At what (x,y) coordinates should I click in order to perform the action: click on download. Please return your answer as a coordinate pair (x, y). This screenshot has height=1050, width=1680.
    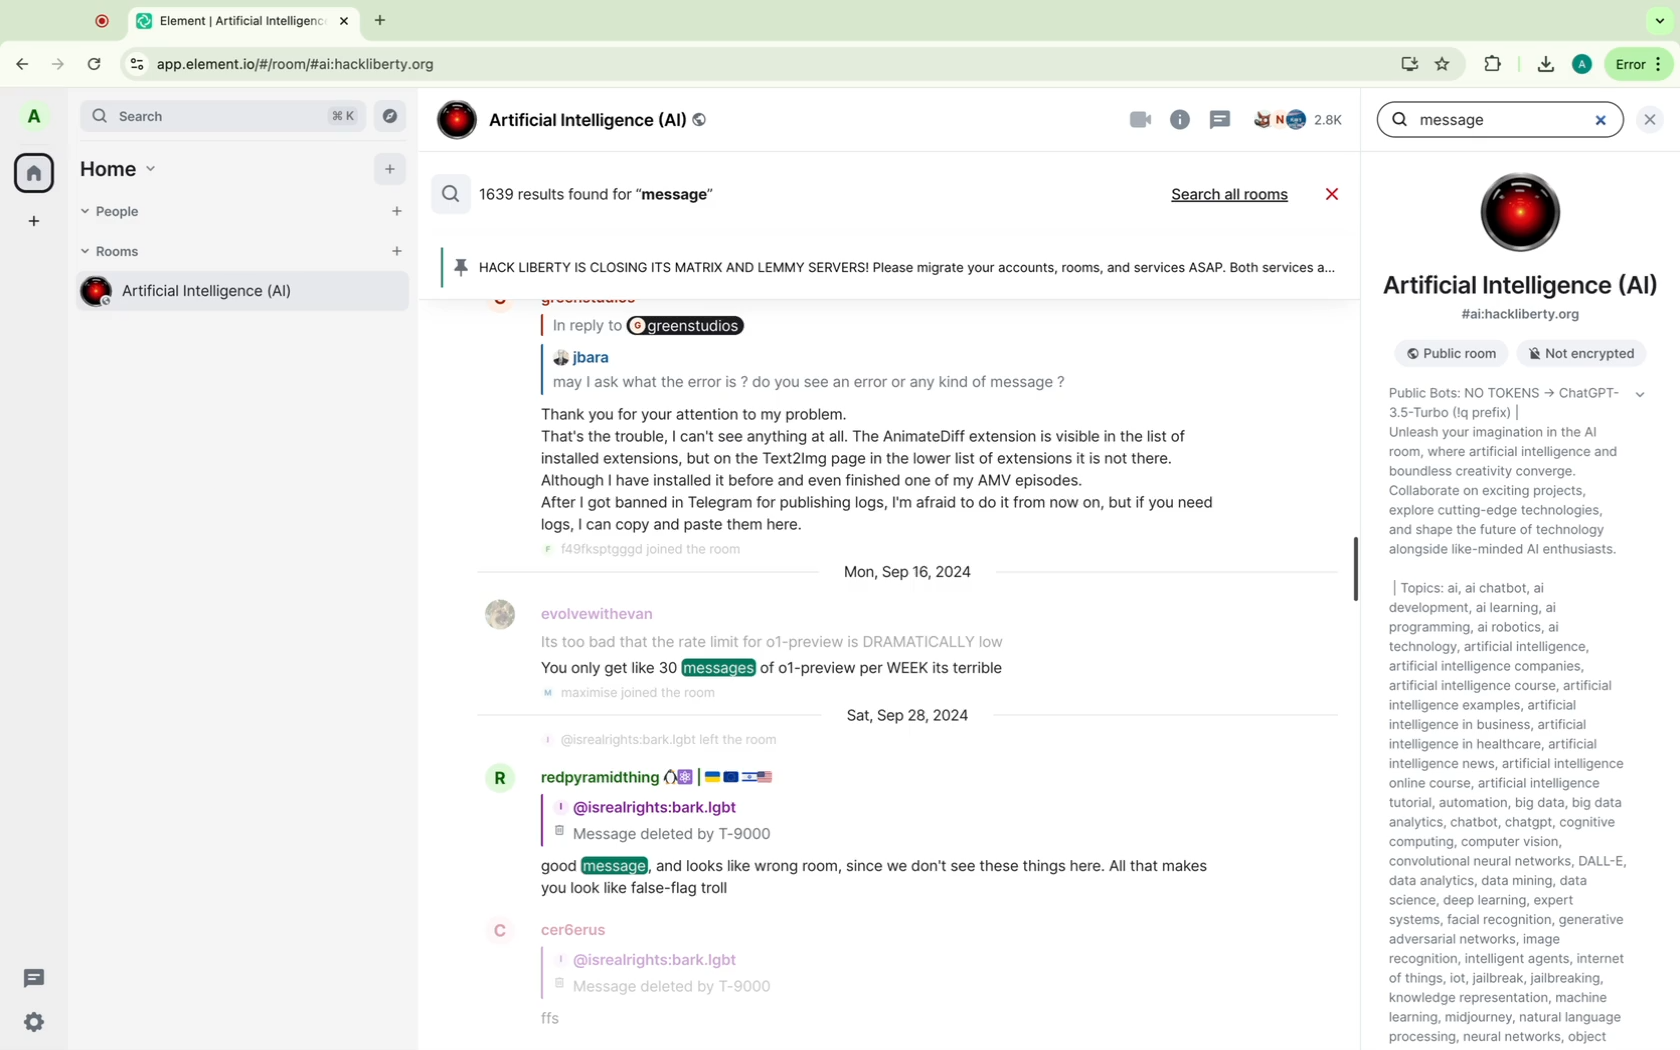
    Looking at the image, I should click on (1543, 65).